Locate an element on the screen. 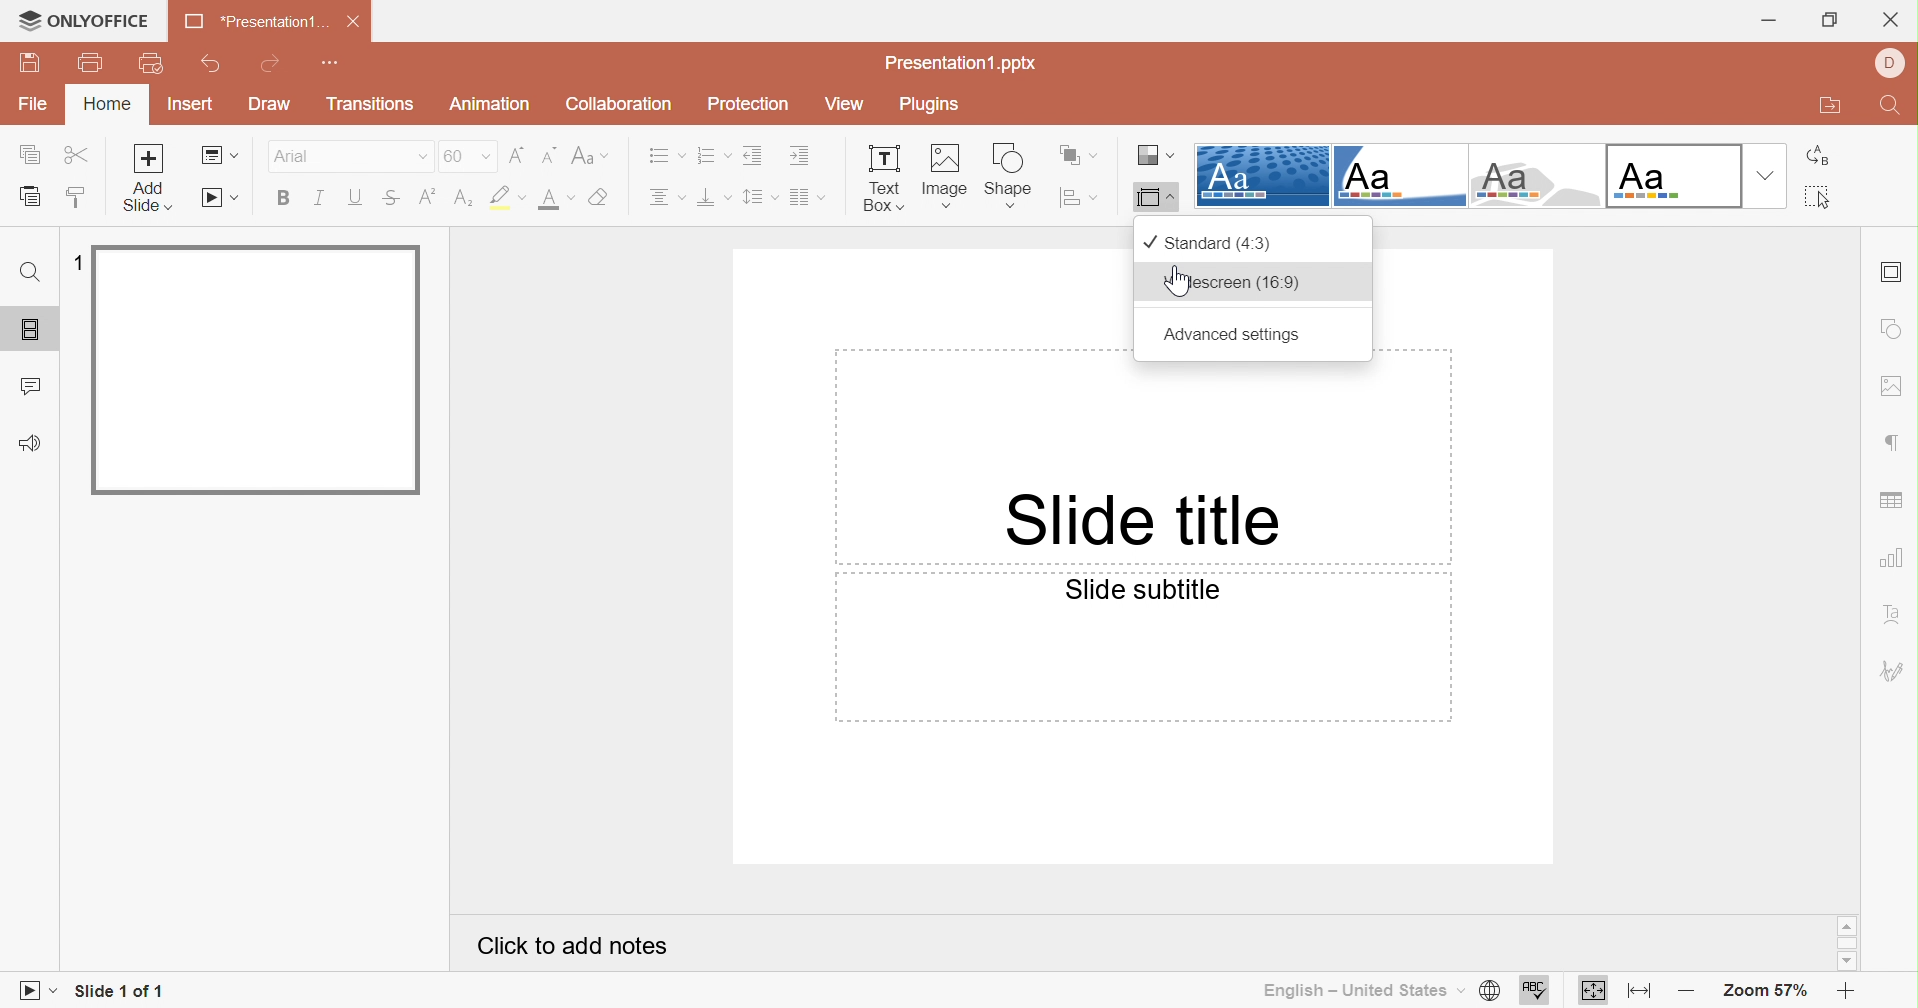  Change case is located at coordinates (589, 158).